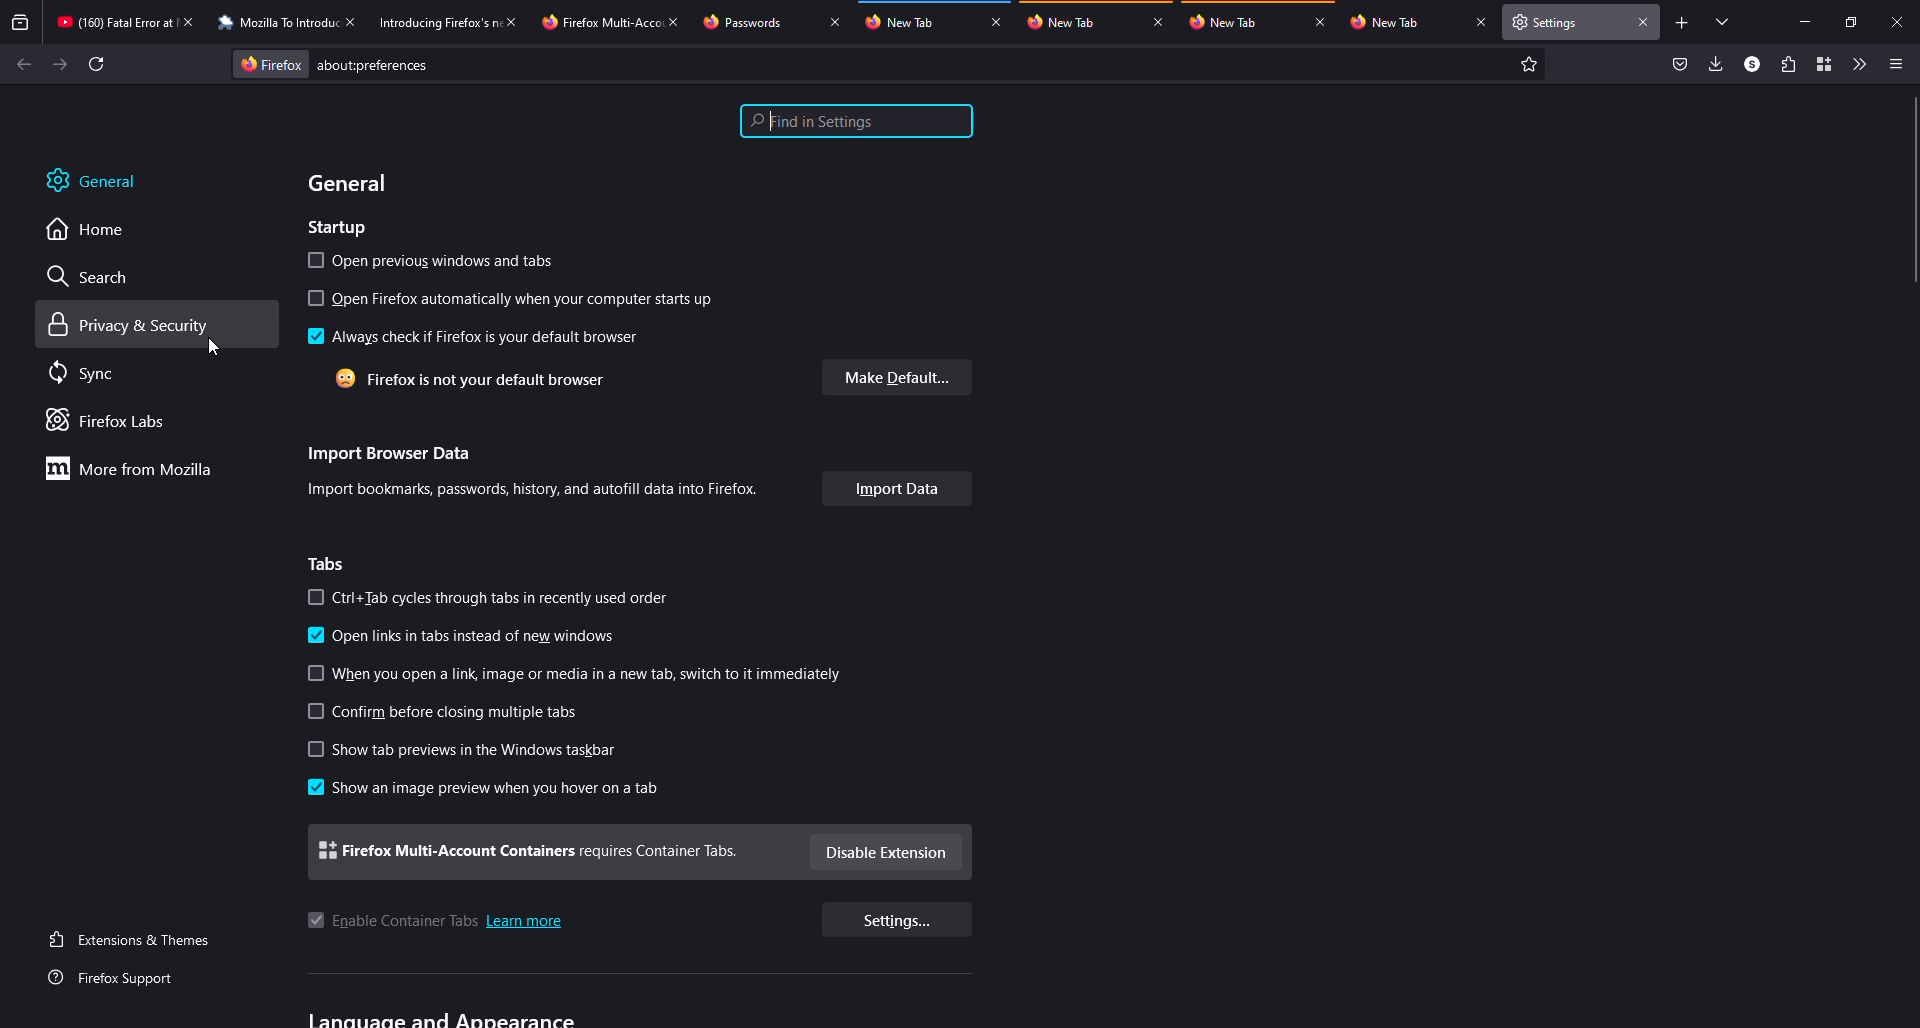  What do you see at coordinates (501, 791) in the screenshot?
I see `show an image preview` at bounding box center [501, 791].